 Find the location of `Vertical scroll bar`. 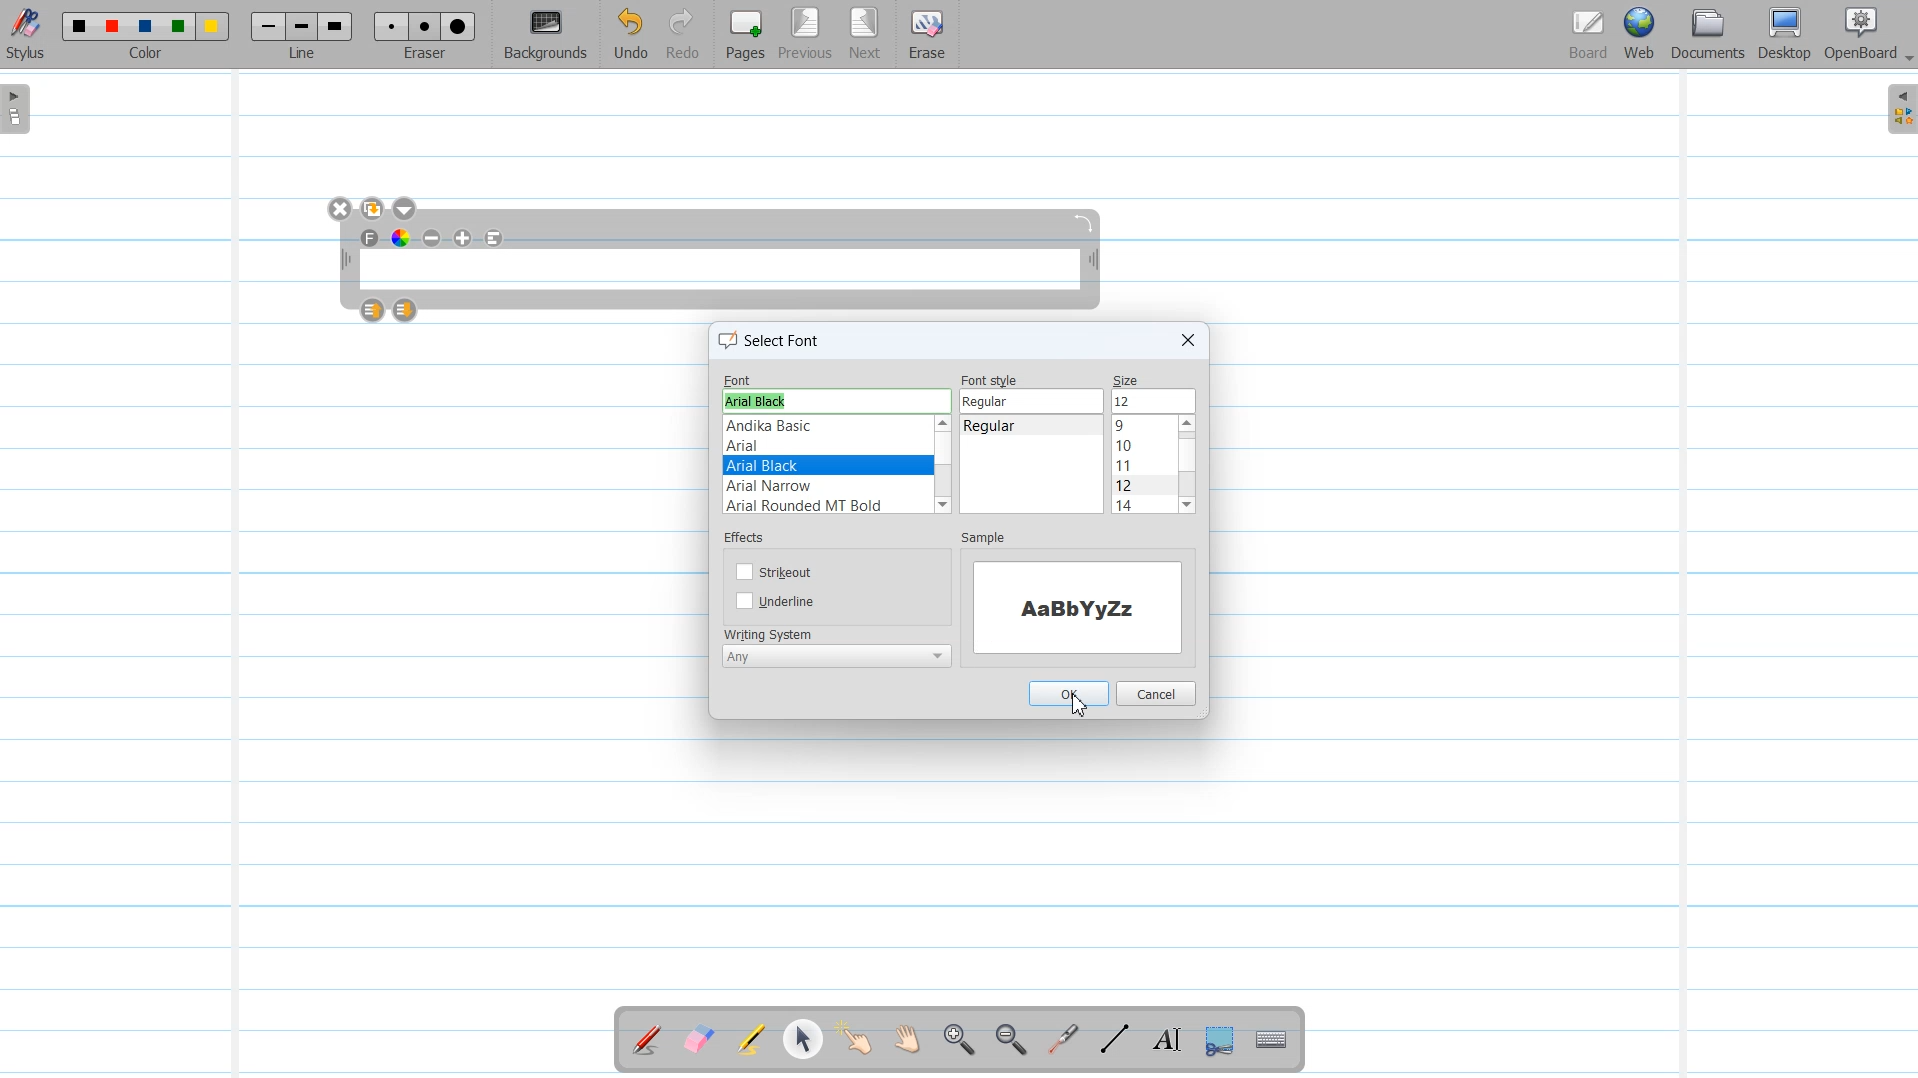

Vertical scroll bar is located at coordinates (1097, 466).